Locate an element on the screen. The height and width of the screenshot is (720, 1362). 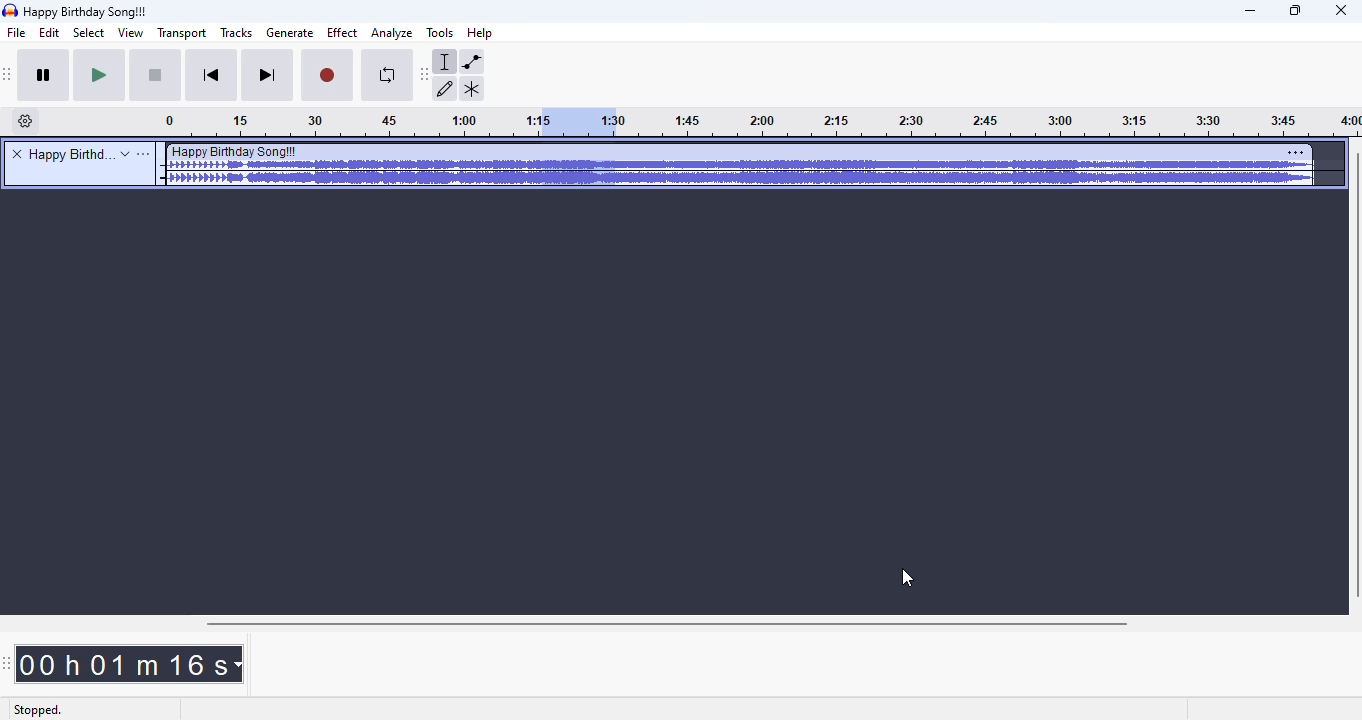
open menu is located at coordinates (144, 154).